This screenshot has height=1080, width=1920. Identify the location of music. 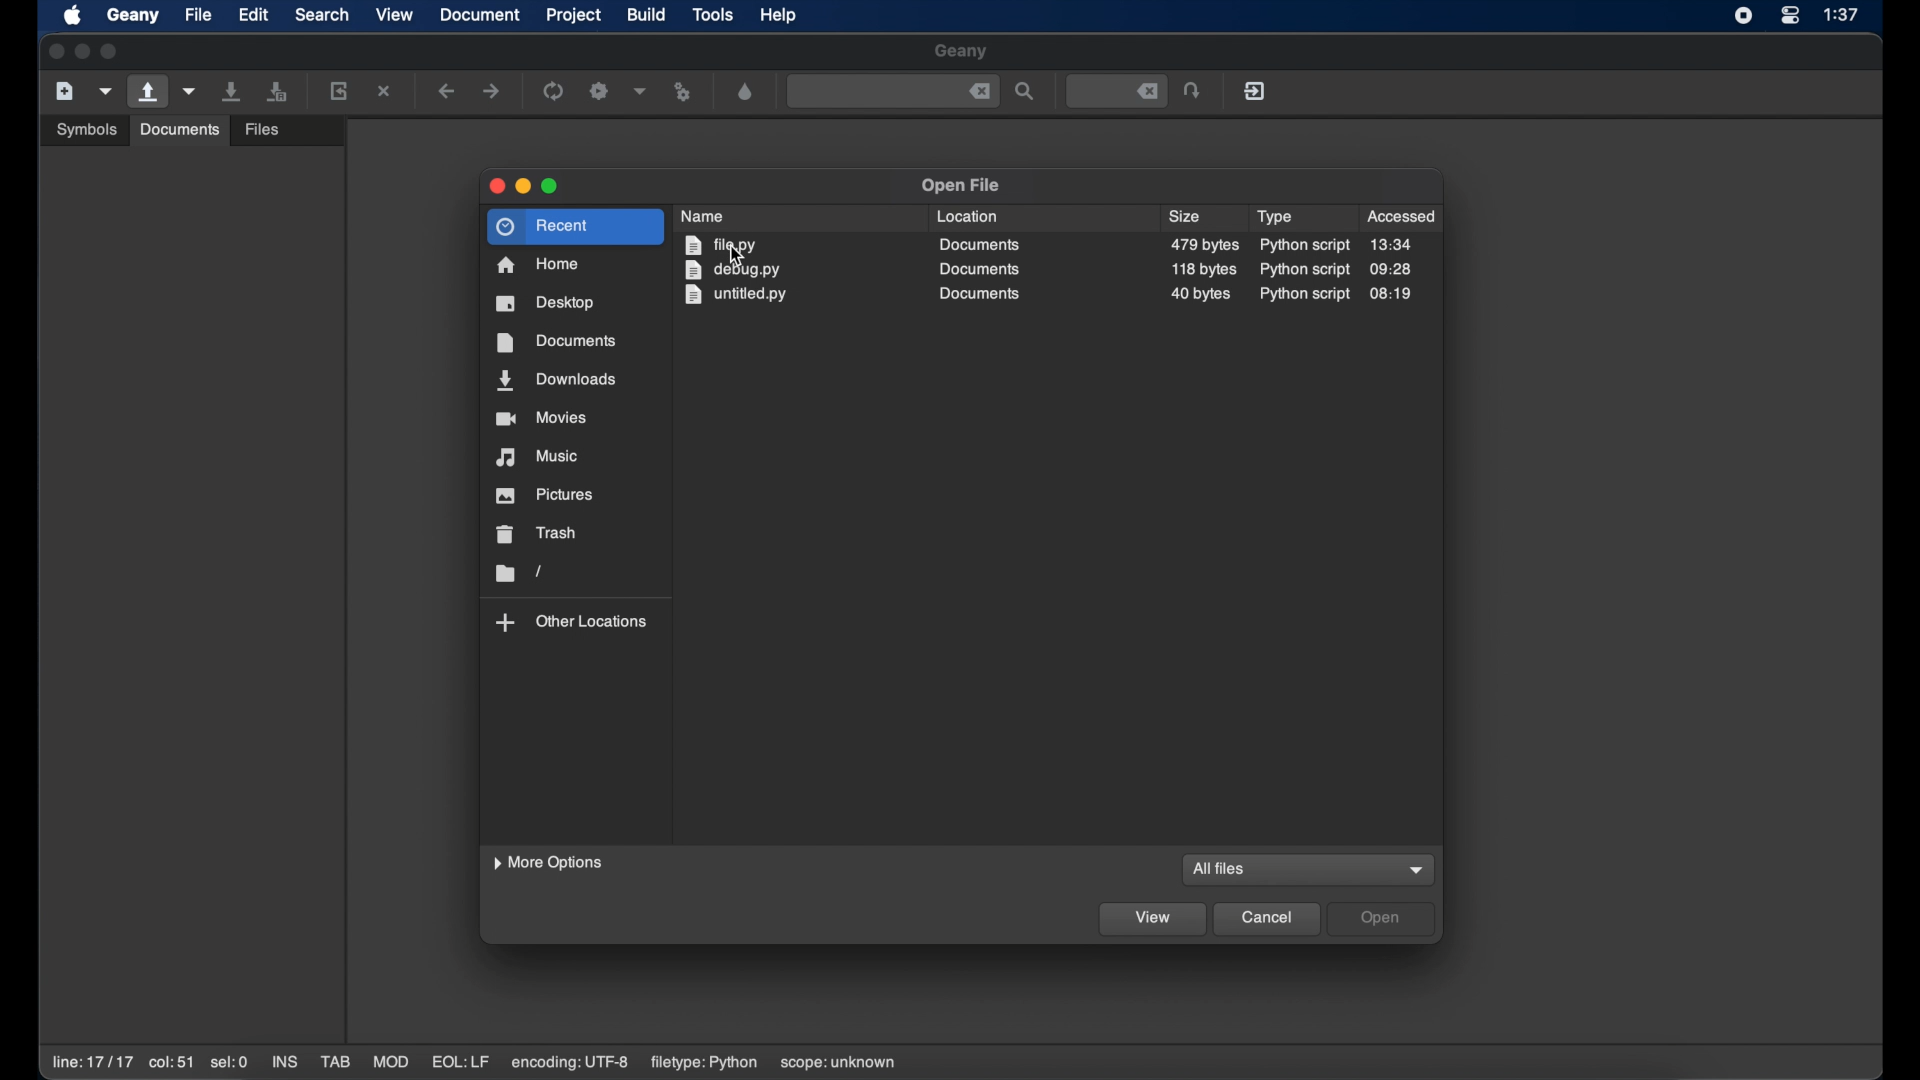
(539, 457).